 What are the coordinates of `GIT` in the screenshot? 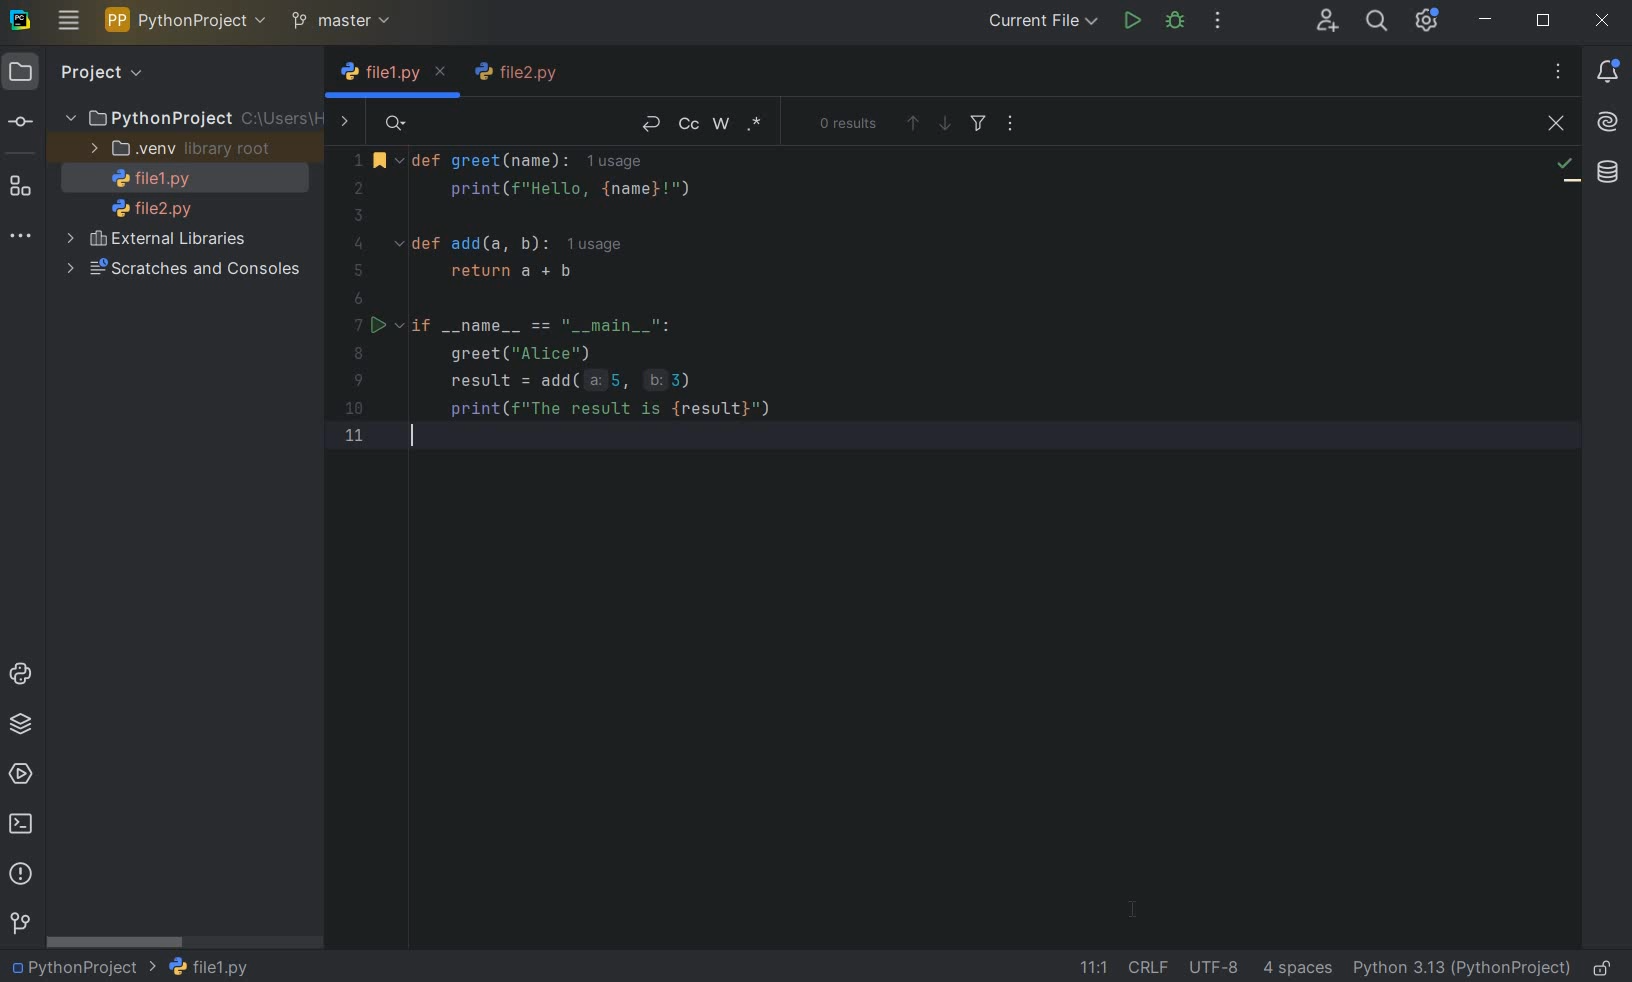 It's located at (20, 922).